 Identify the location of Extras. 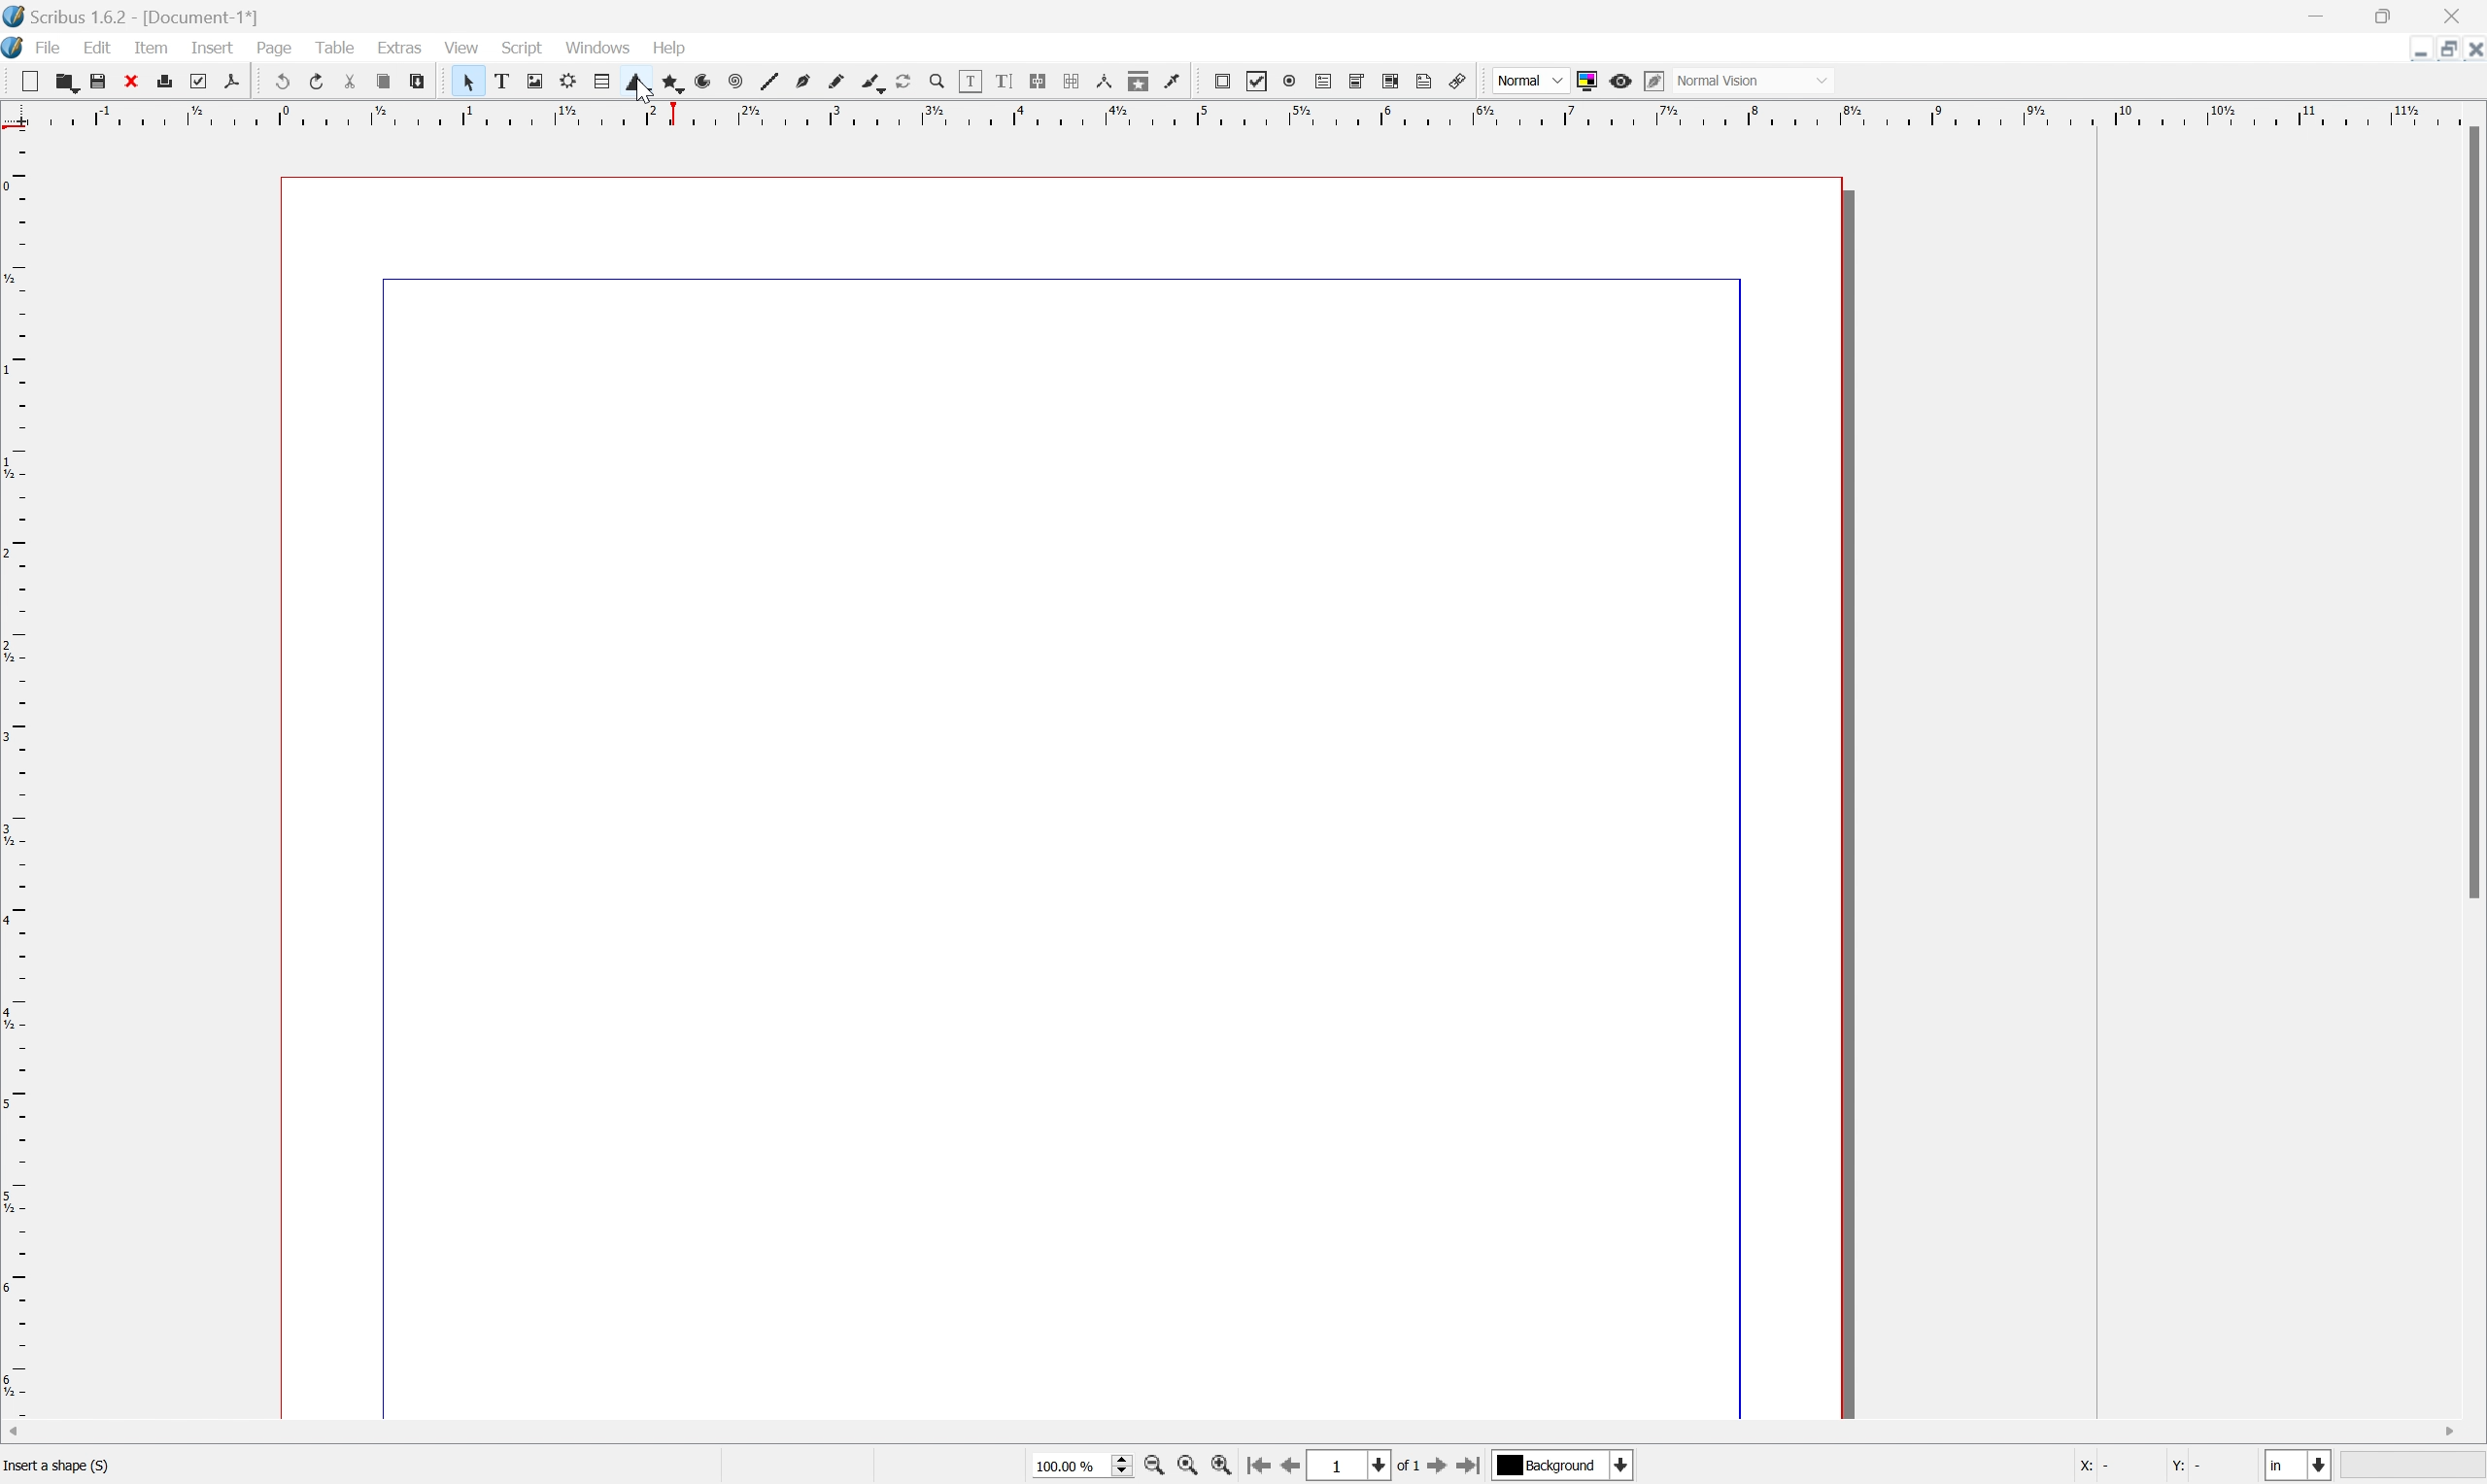
(400, 46).